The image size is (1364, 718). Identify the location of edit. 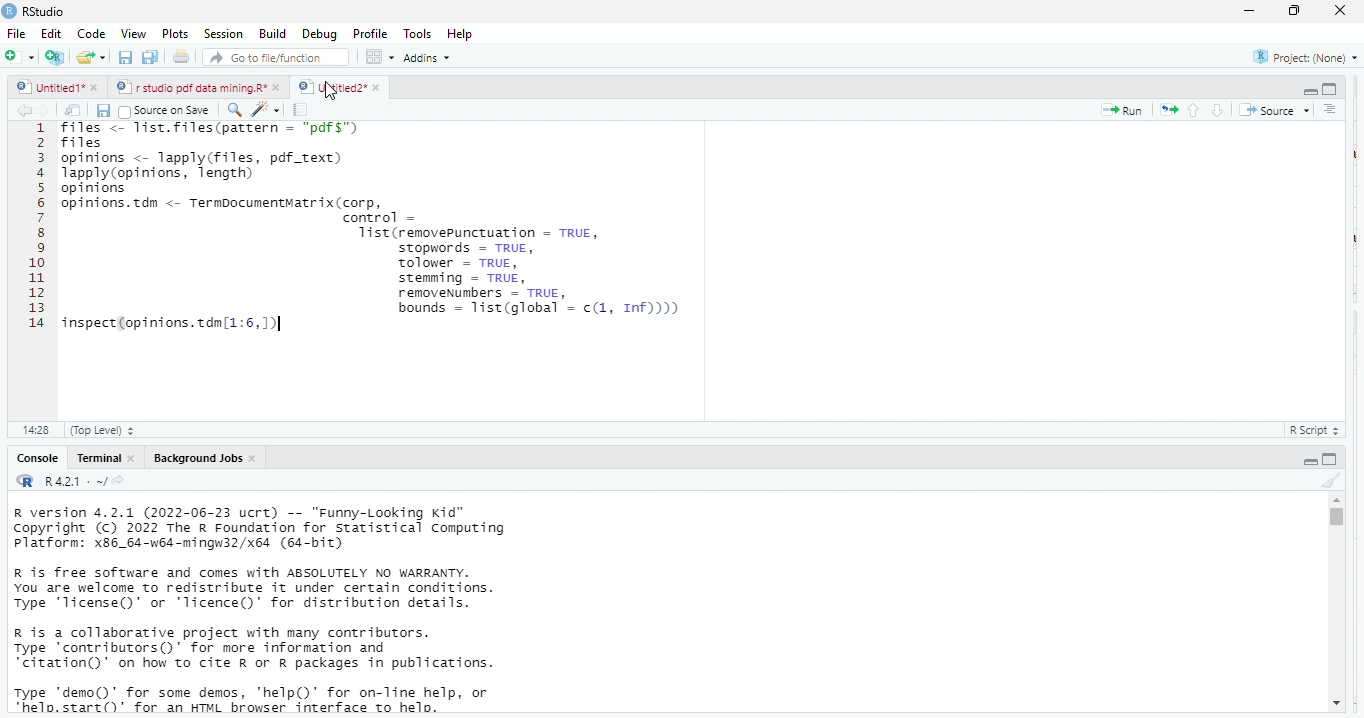
(51, 34).